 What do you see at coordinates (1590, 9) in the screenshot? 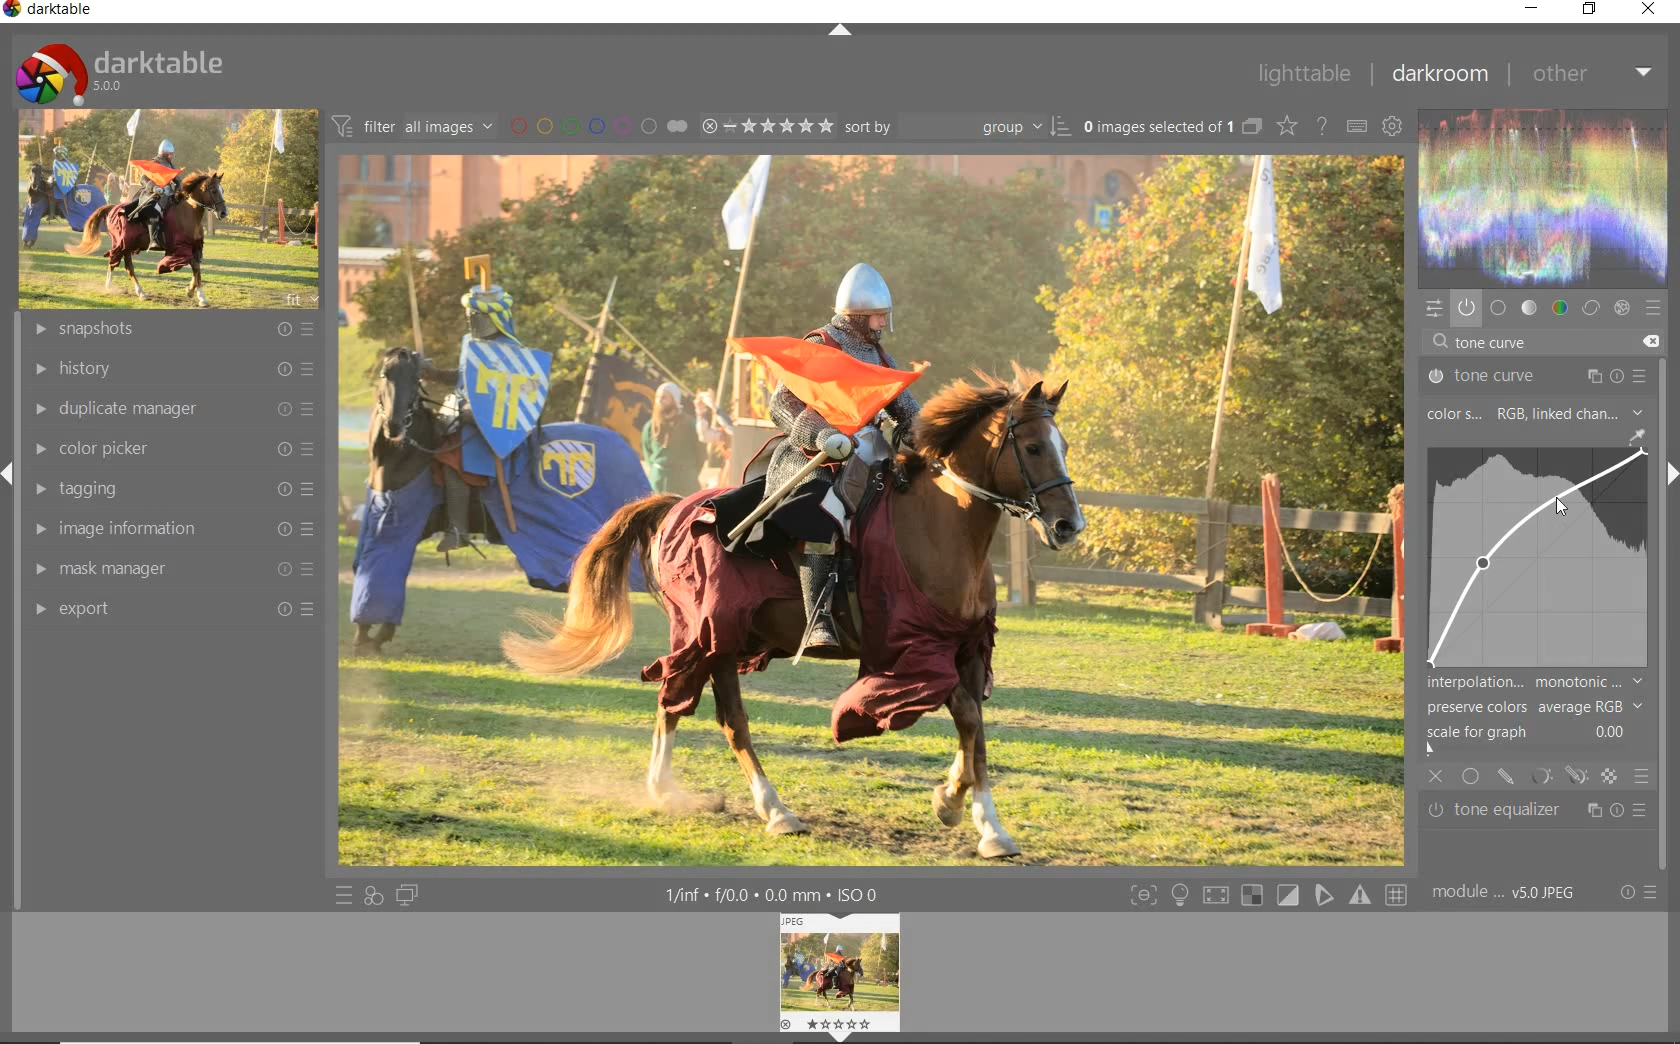
I see `restore` at bounding box center [1590, 9].